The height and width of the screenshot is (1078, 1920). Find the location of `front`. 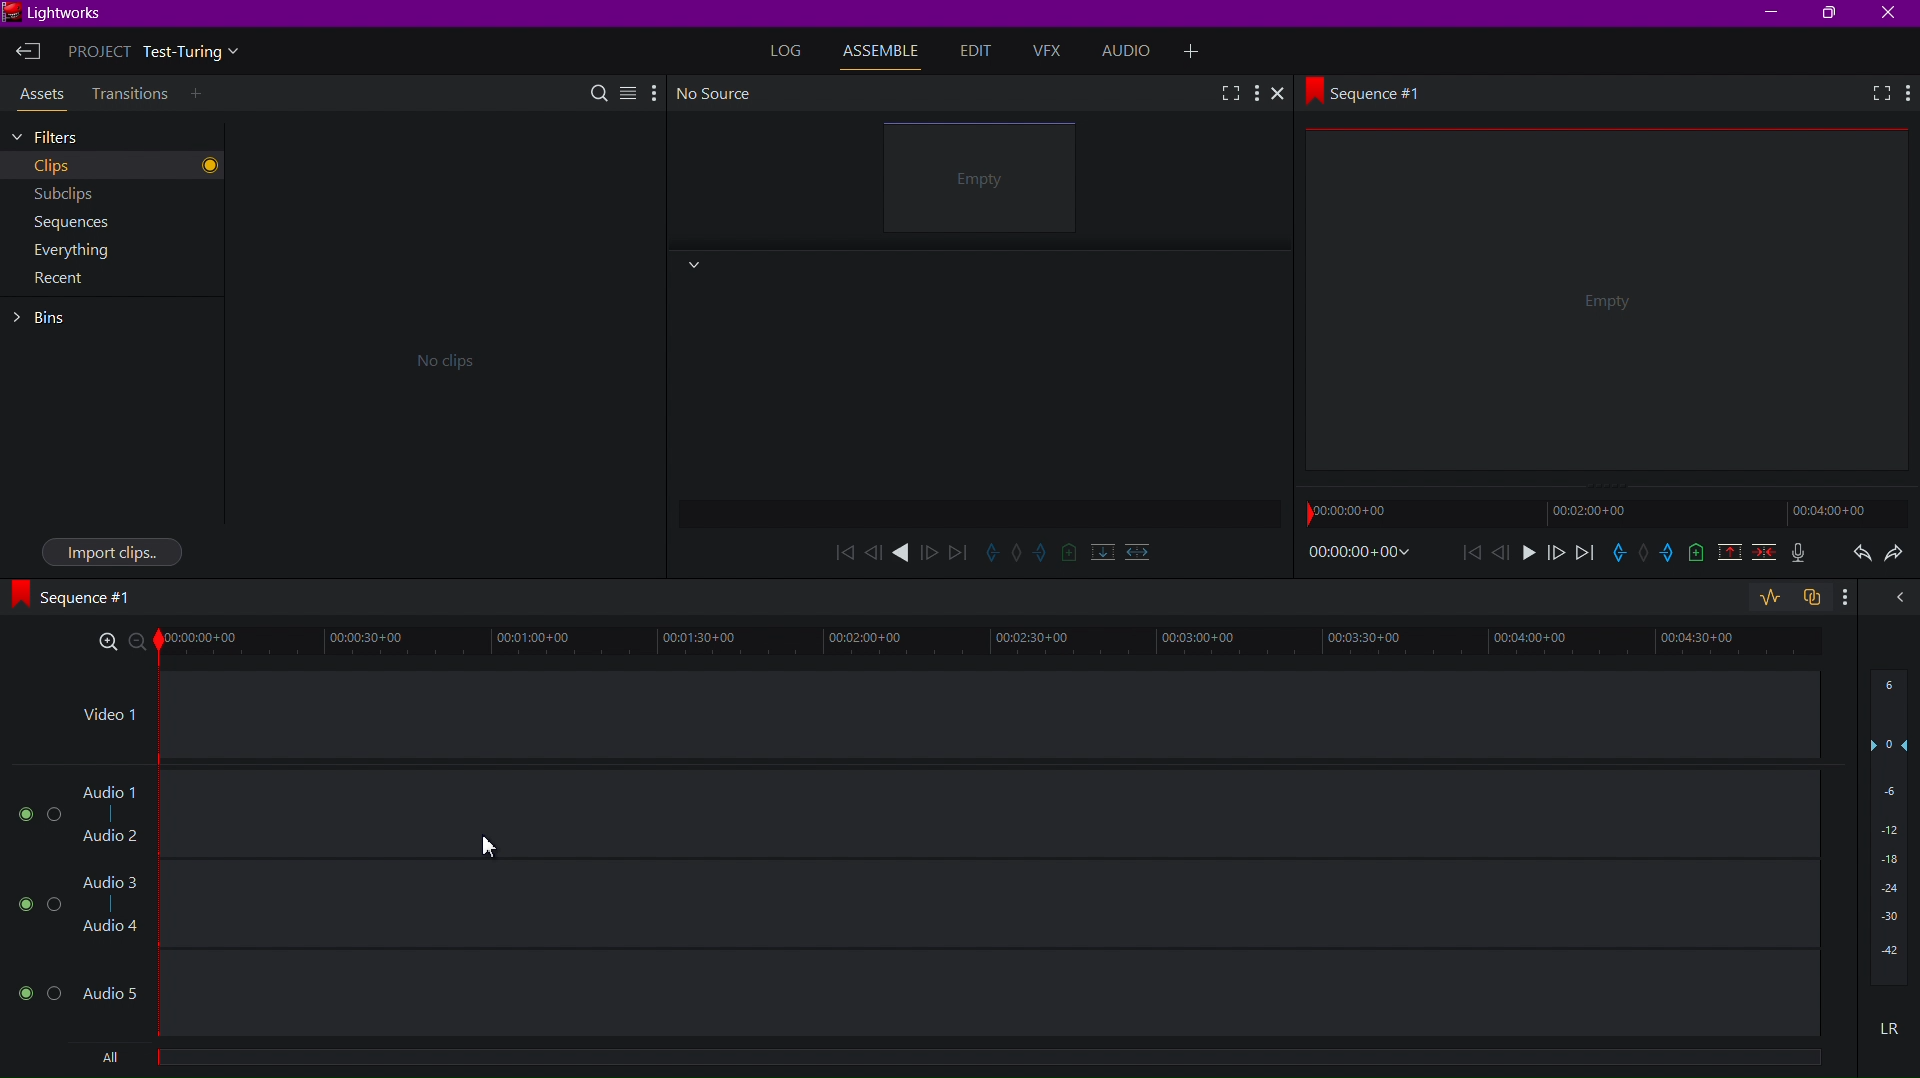

front is located at coordinates (1553, 555).